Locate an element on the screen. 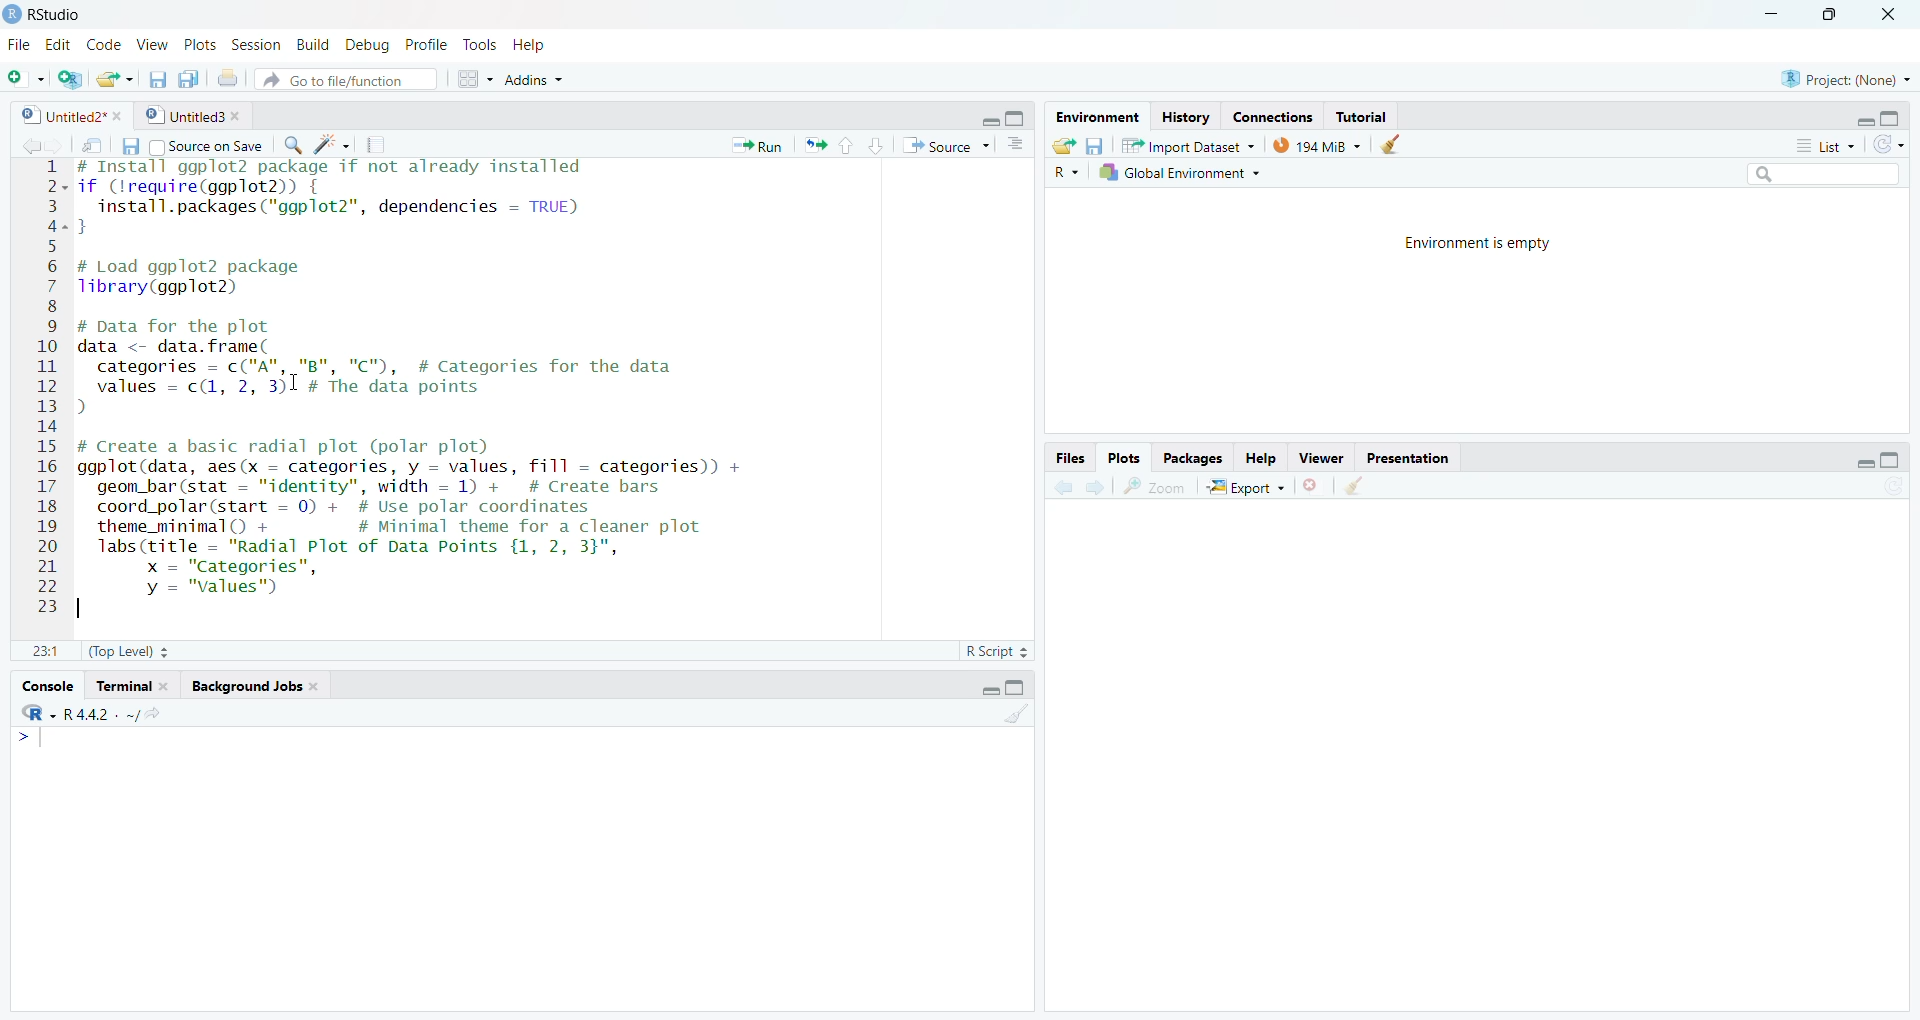 The width and height of the screenshot is (1920, 1020). Cleaner objects is located at coordinates (1397, 145).